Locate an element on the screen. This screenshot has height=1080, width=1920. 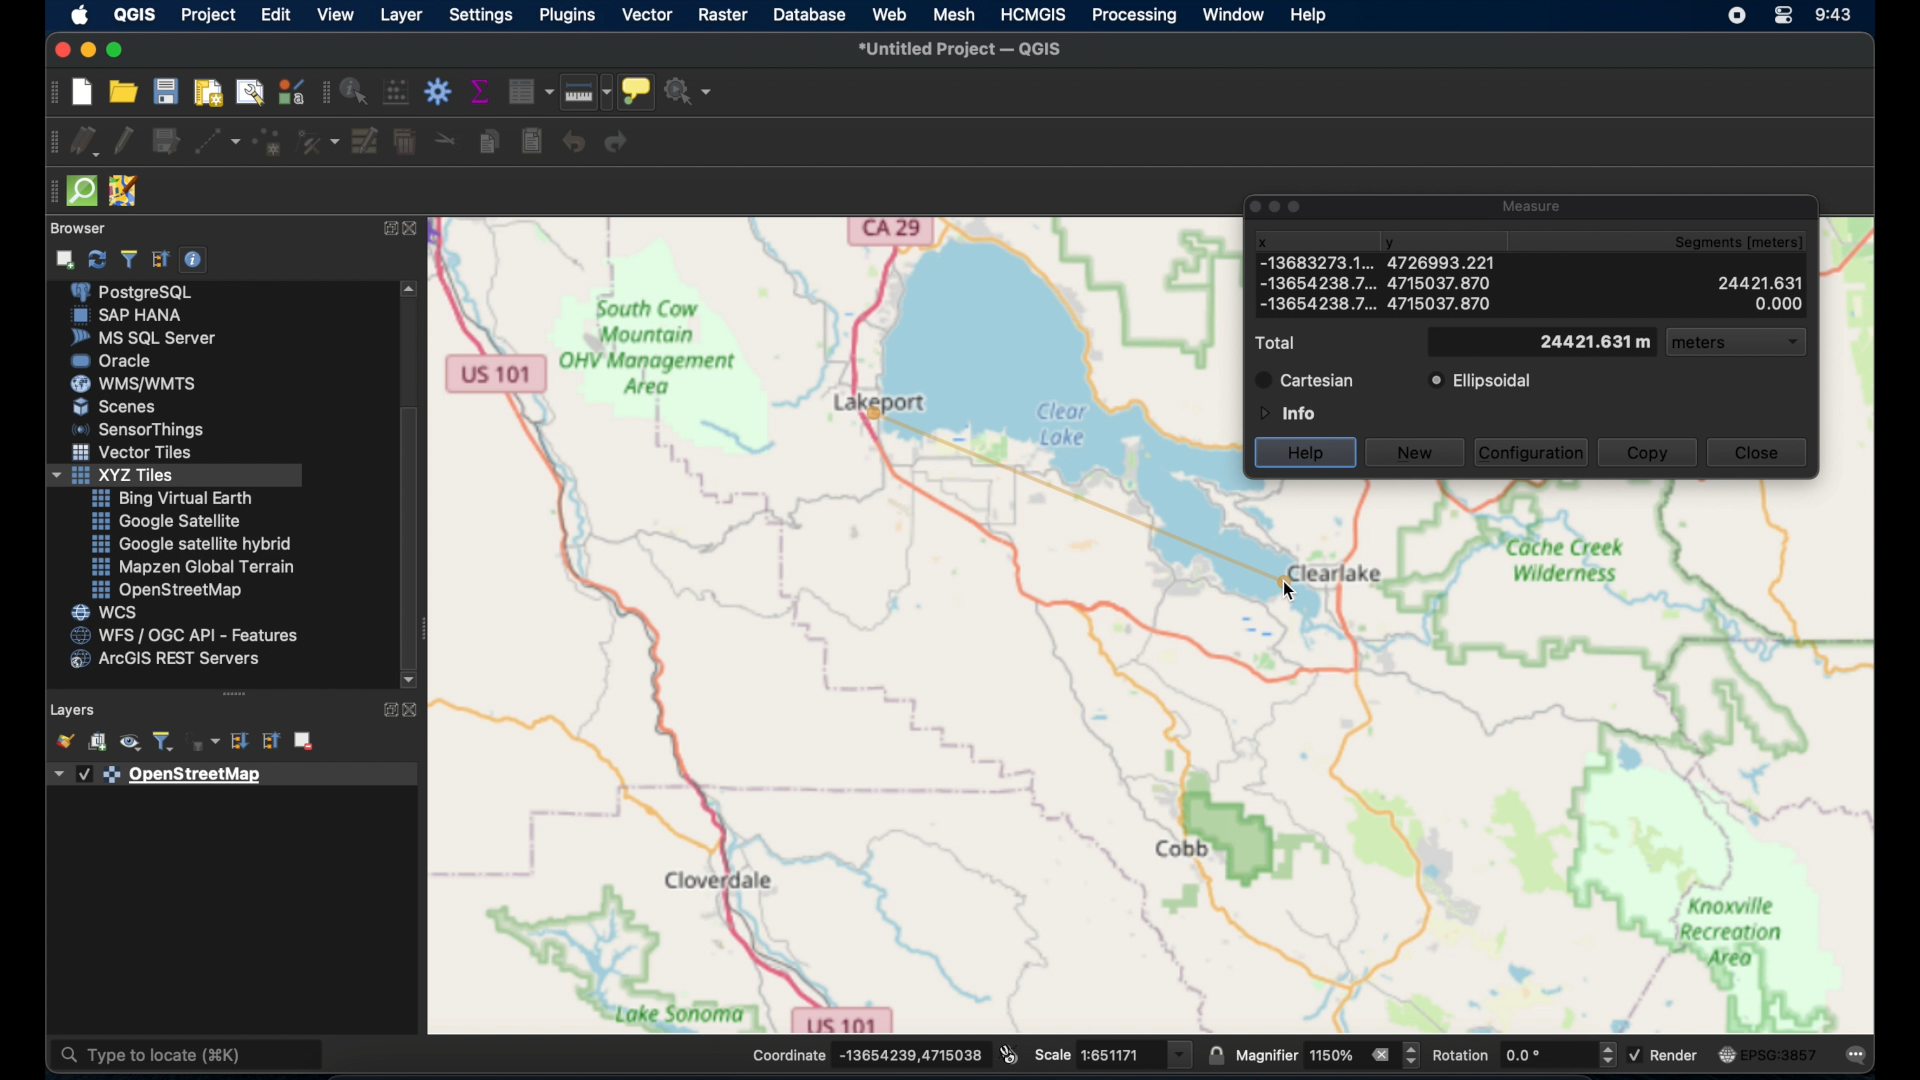
coordinate is located at coordinates (866, 1053).